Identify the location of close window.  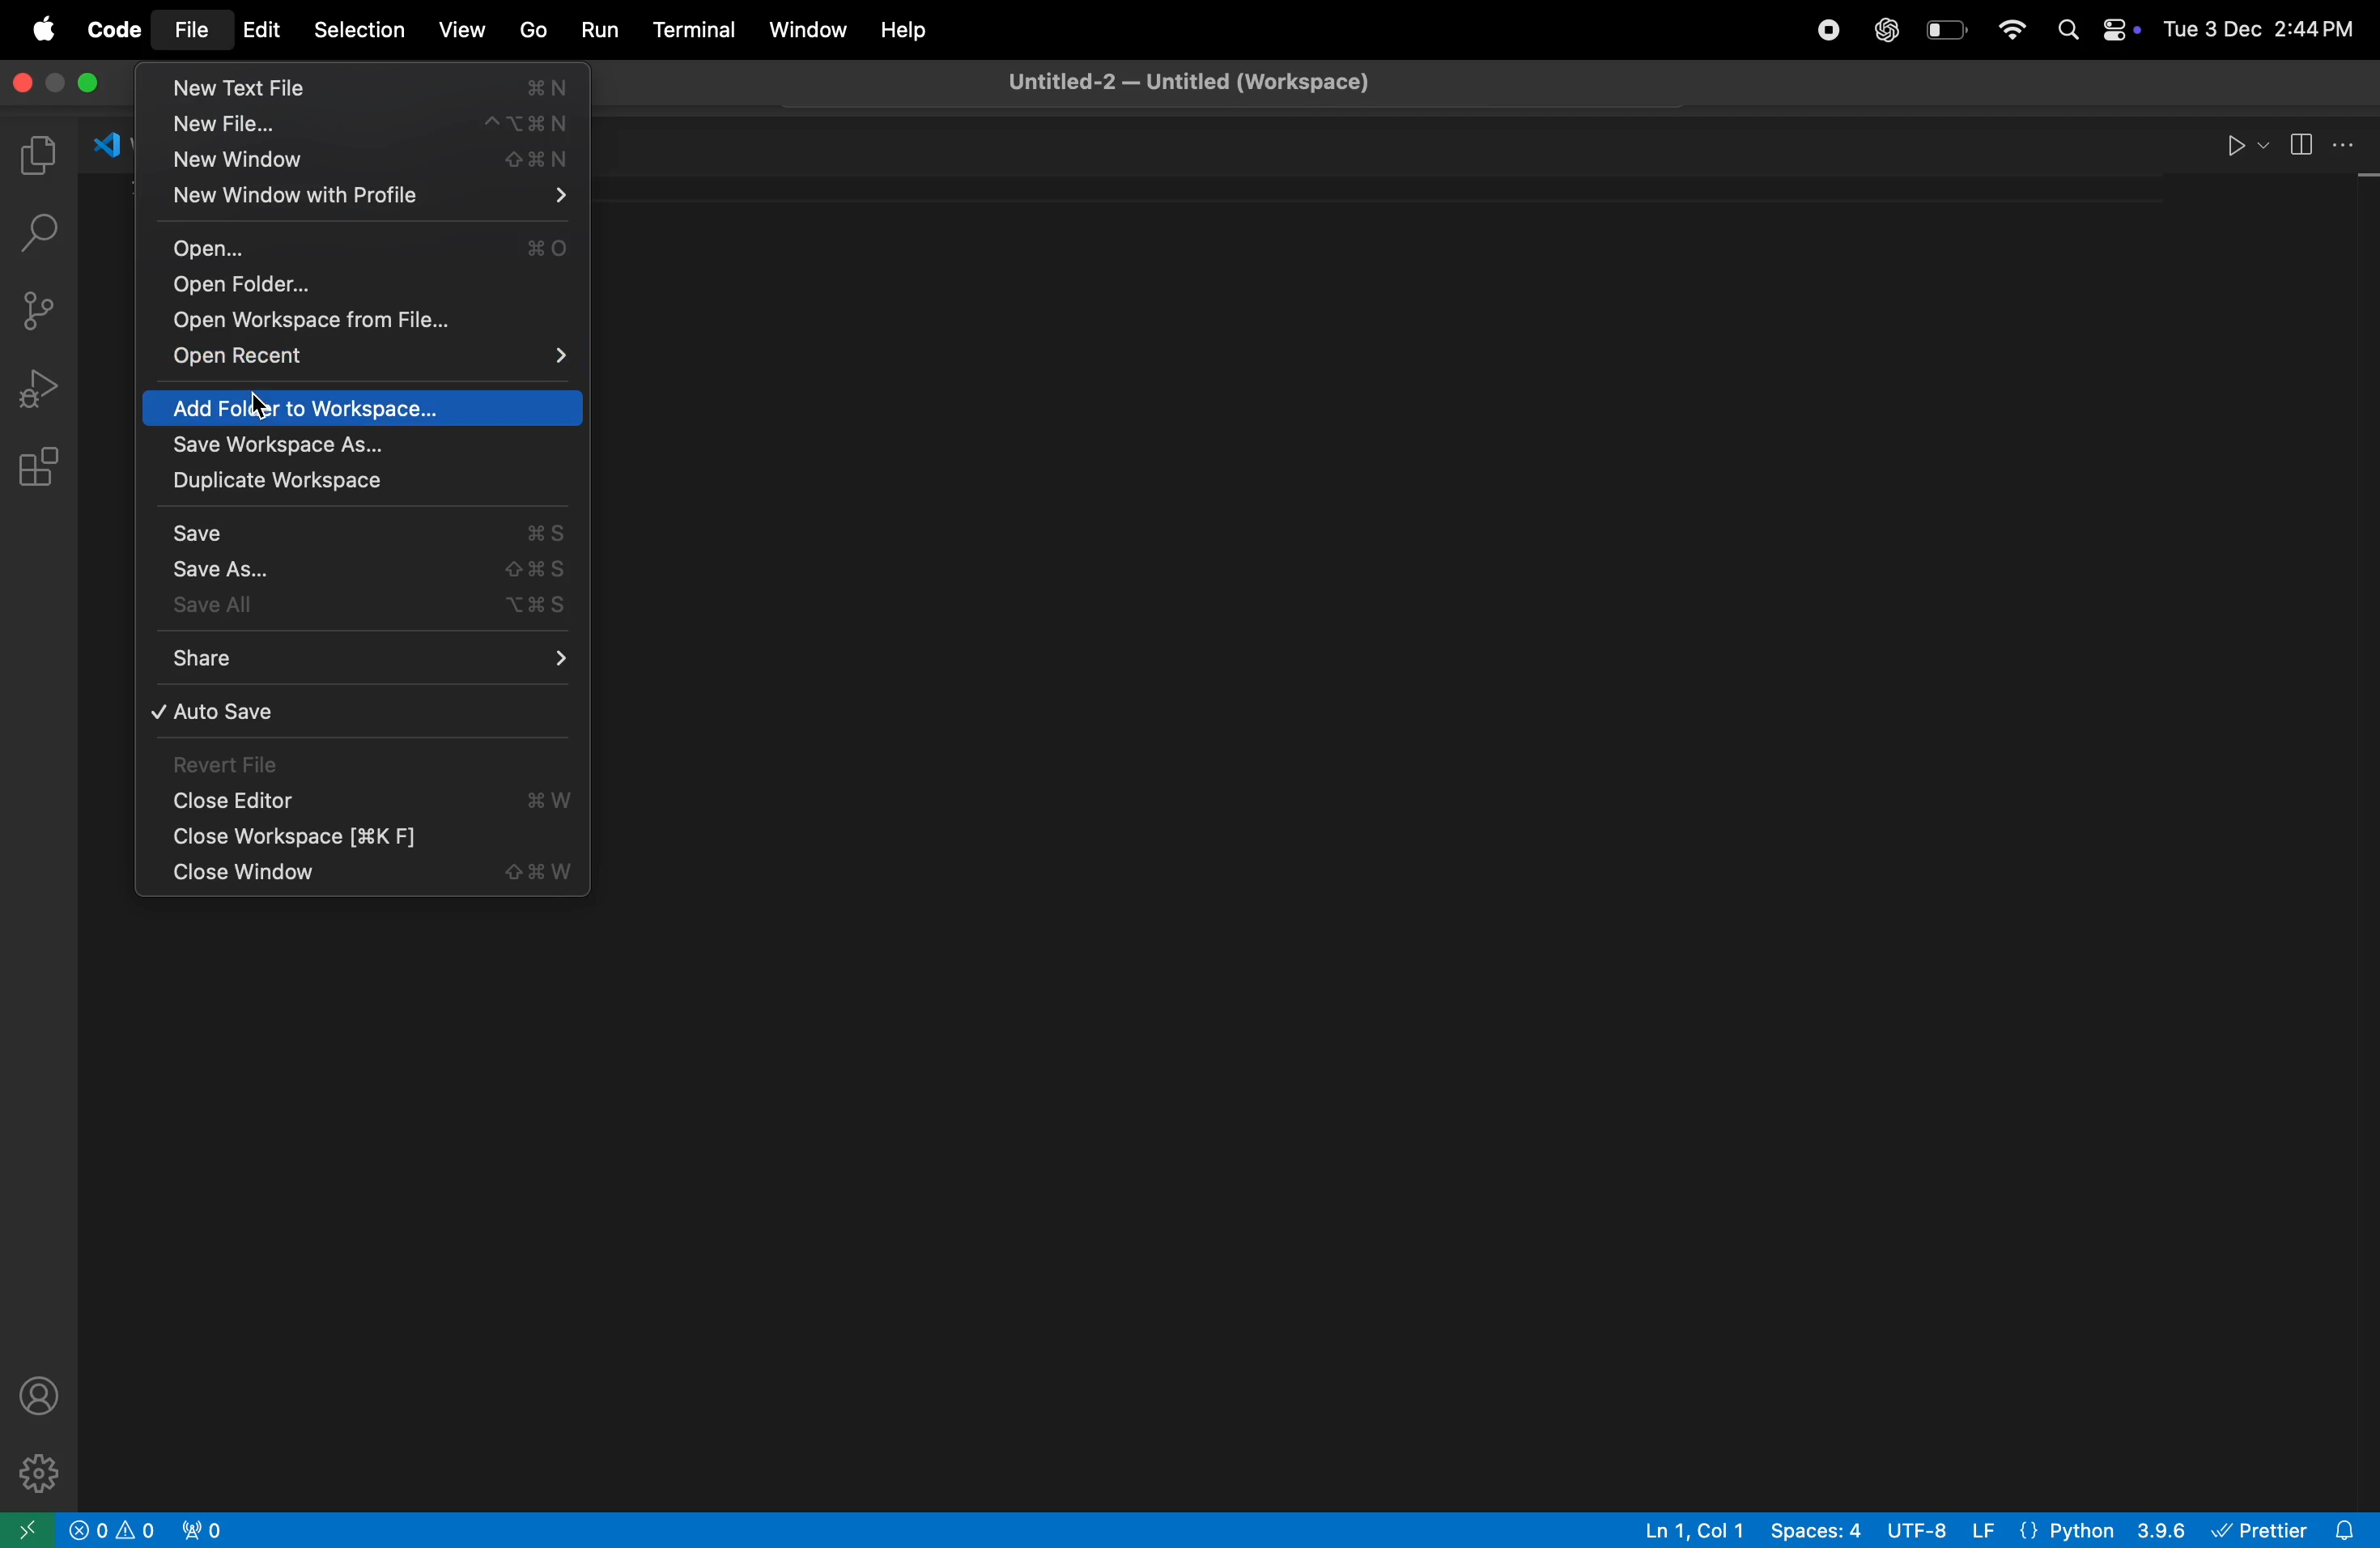
(362, 878).